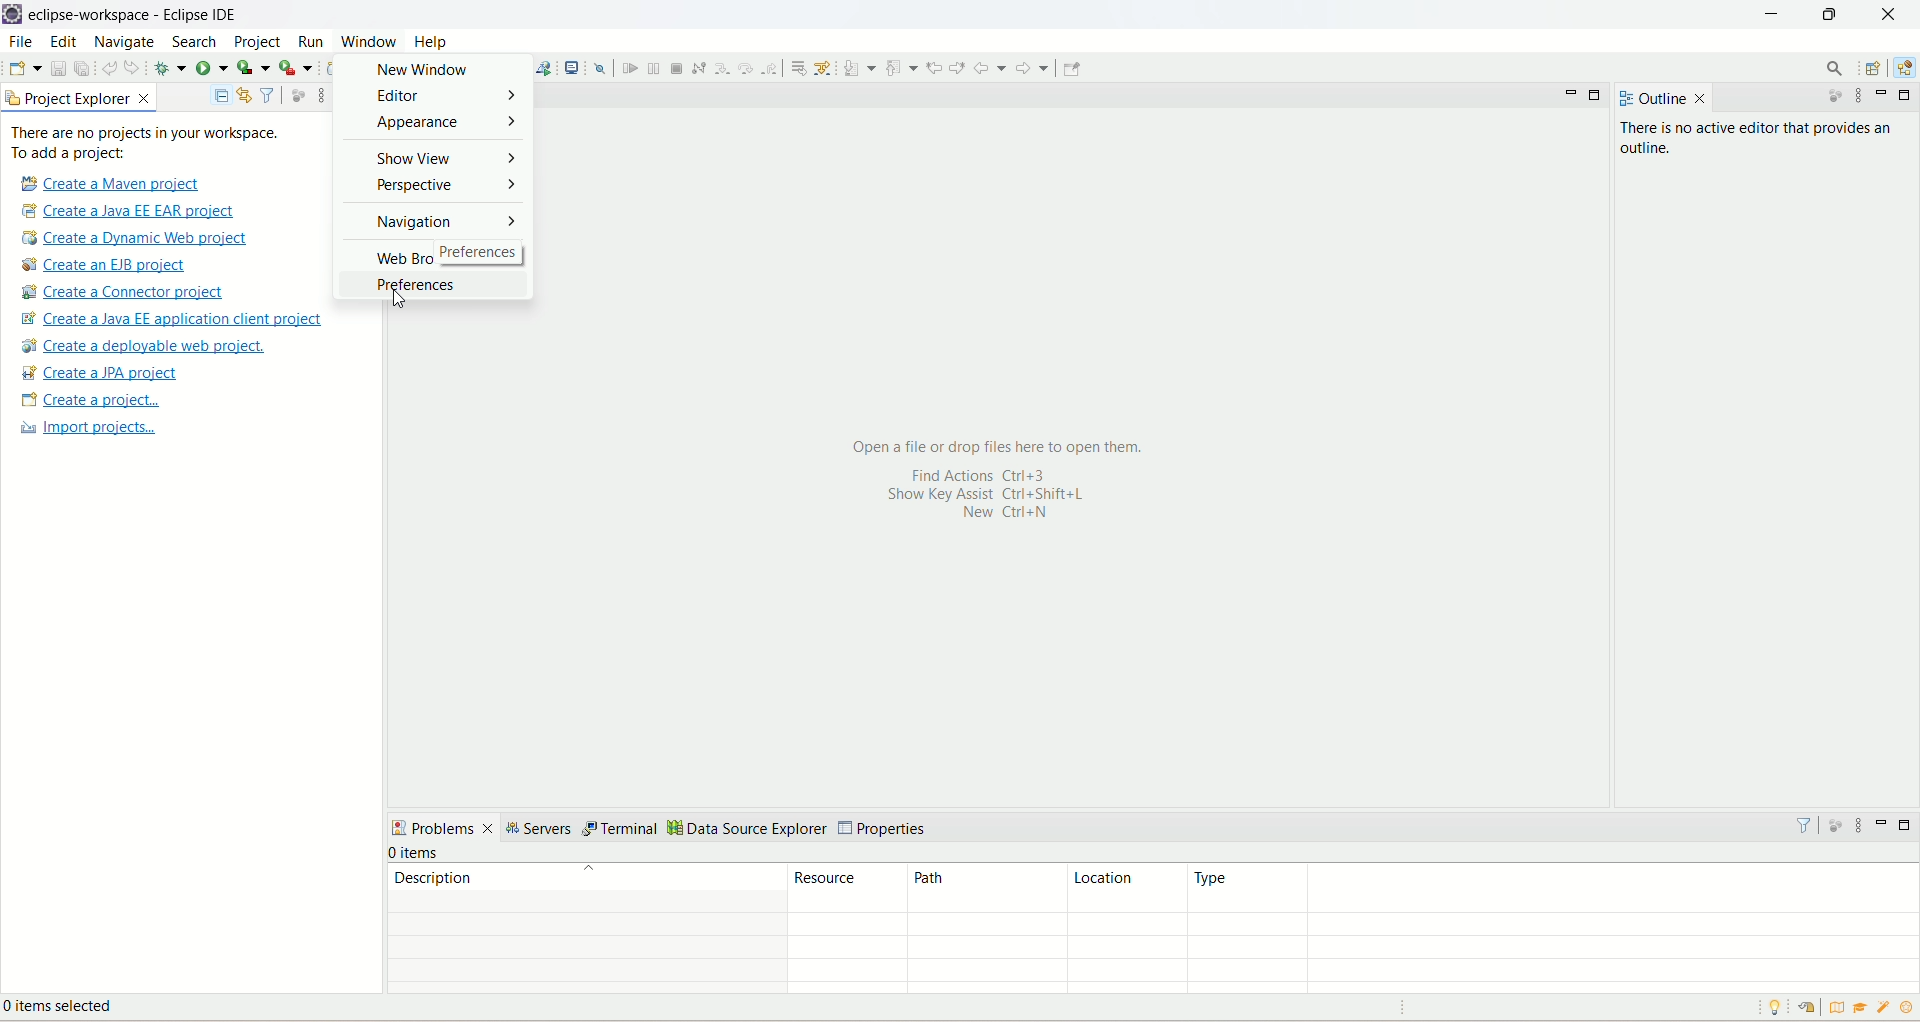  What do you see at coordinates (622, 830) in the screenshot?
I see `terminal` at bounding box center [622, 830].